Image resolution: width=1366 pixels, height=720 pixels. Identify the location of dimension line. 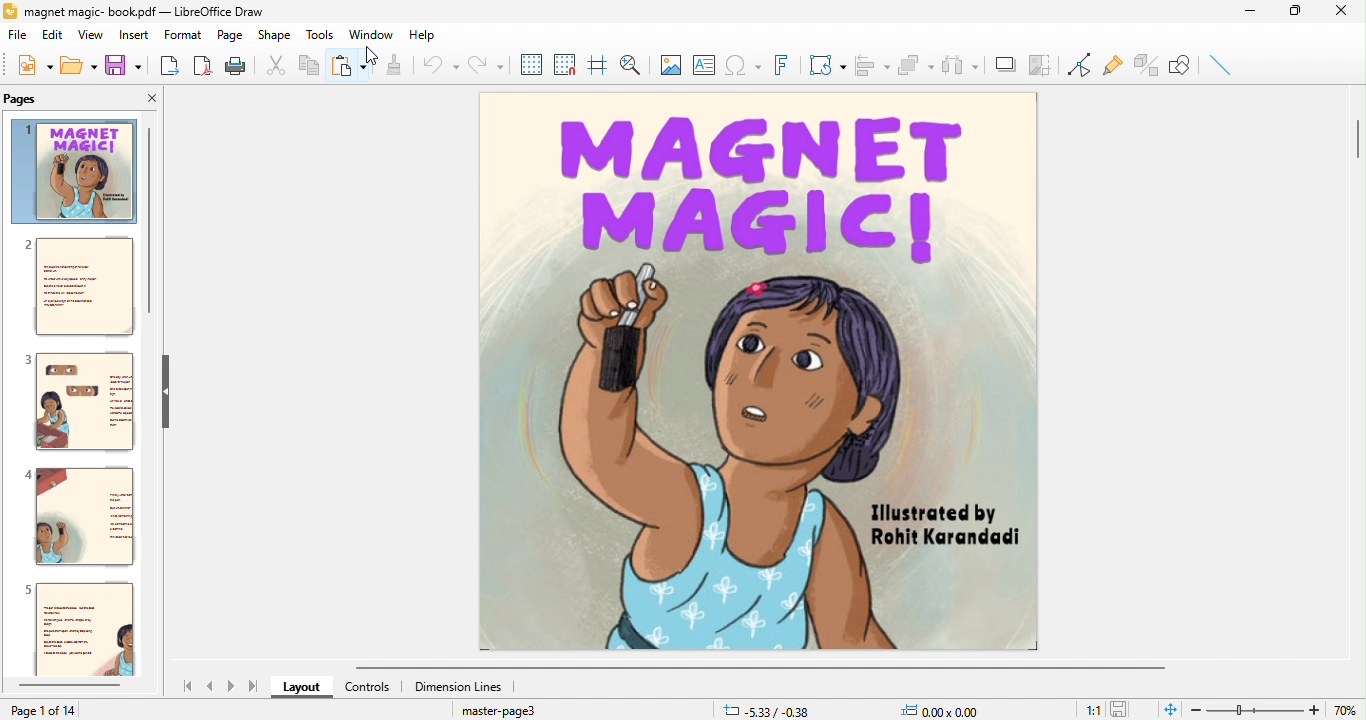
(458, 686).